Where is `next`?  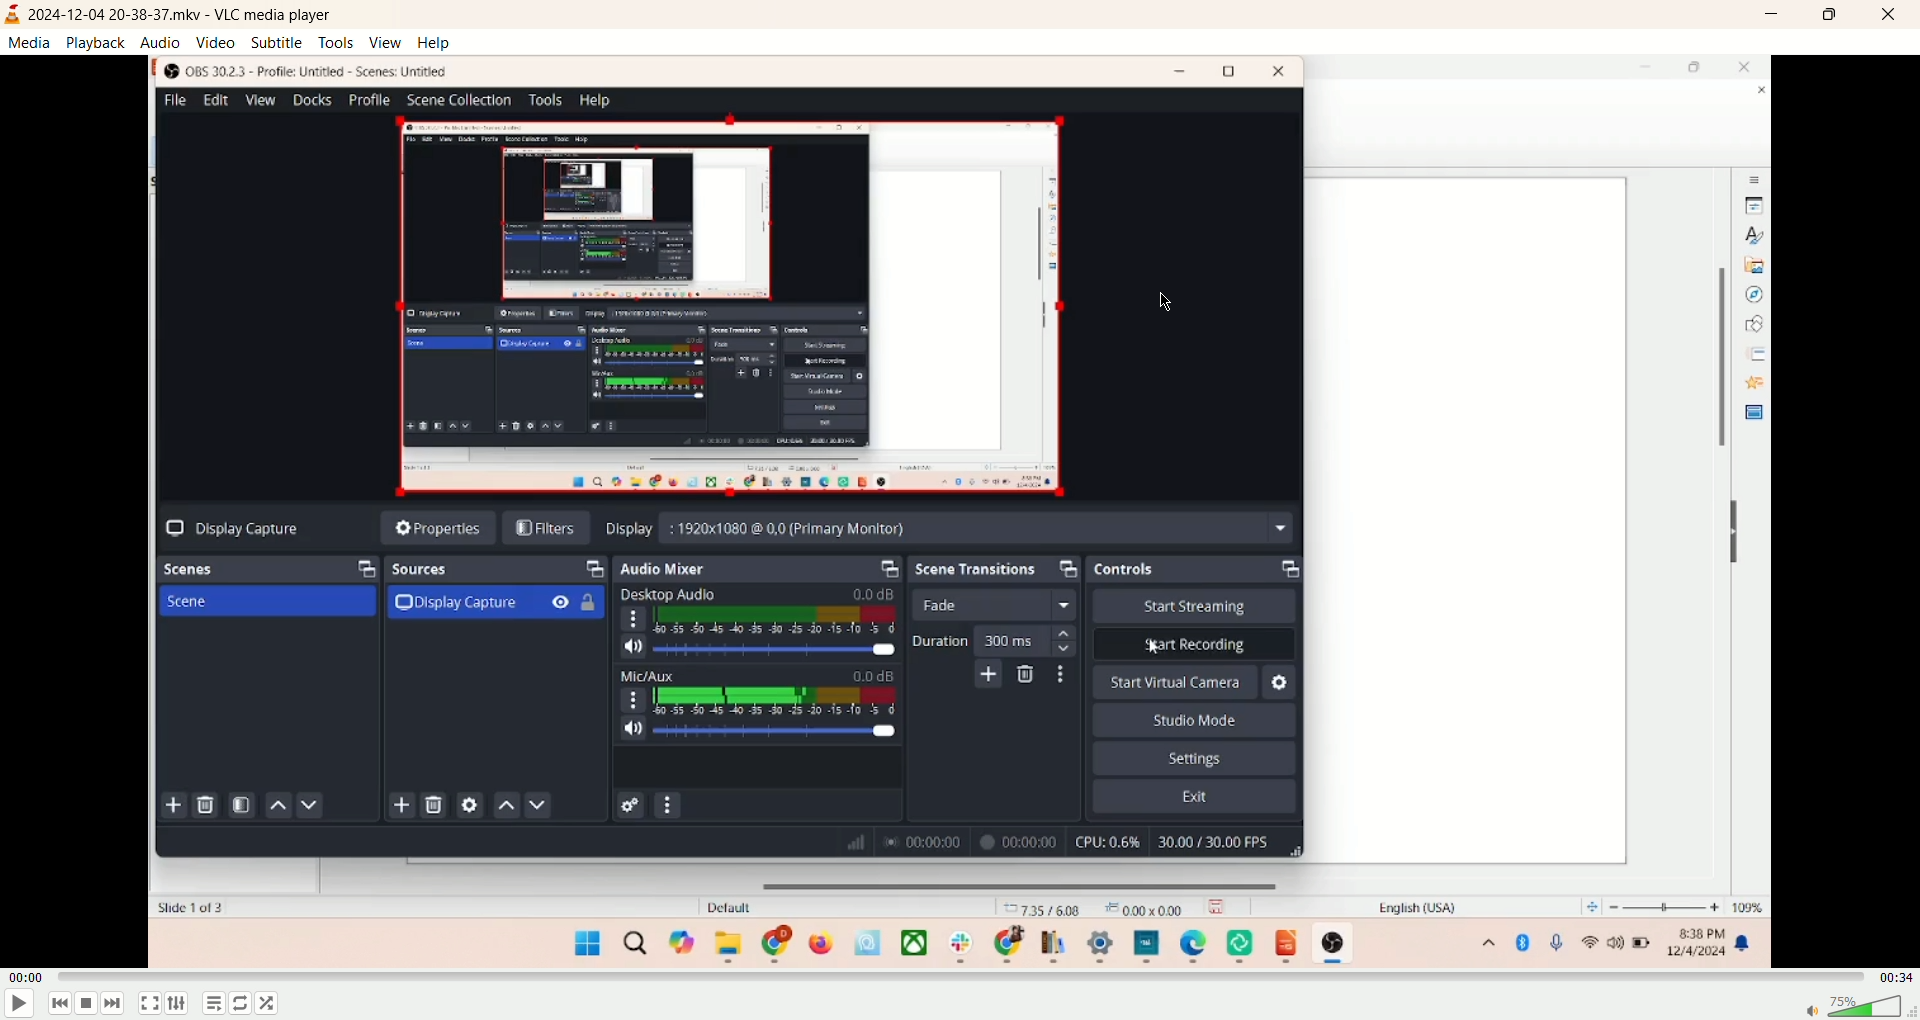 next is located at coordinates (117, 1005).